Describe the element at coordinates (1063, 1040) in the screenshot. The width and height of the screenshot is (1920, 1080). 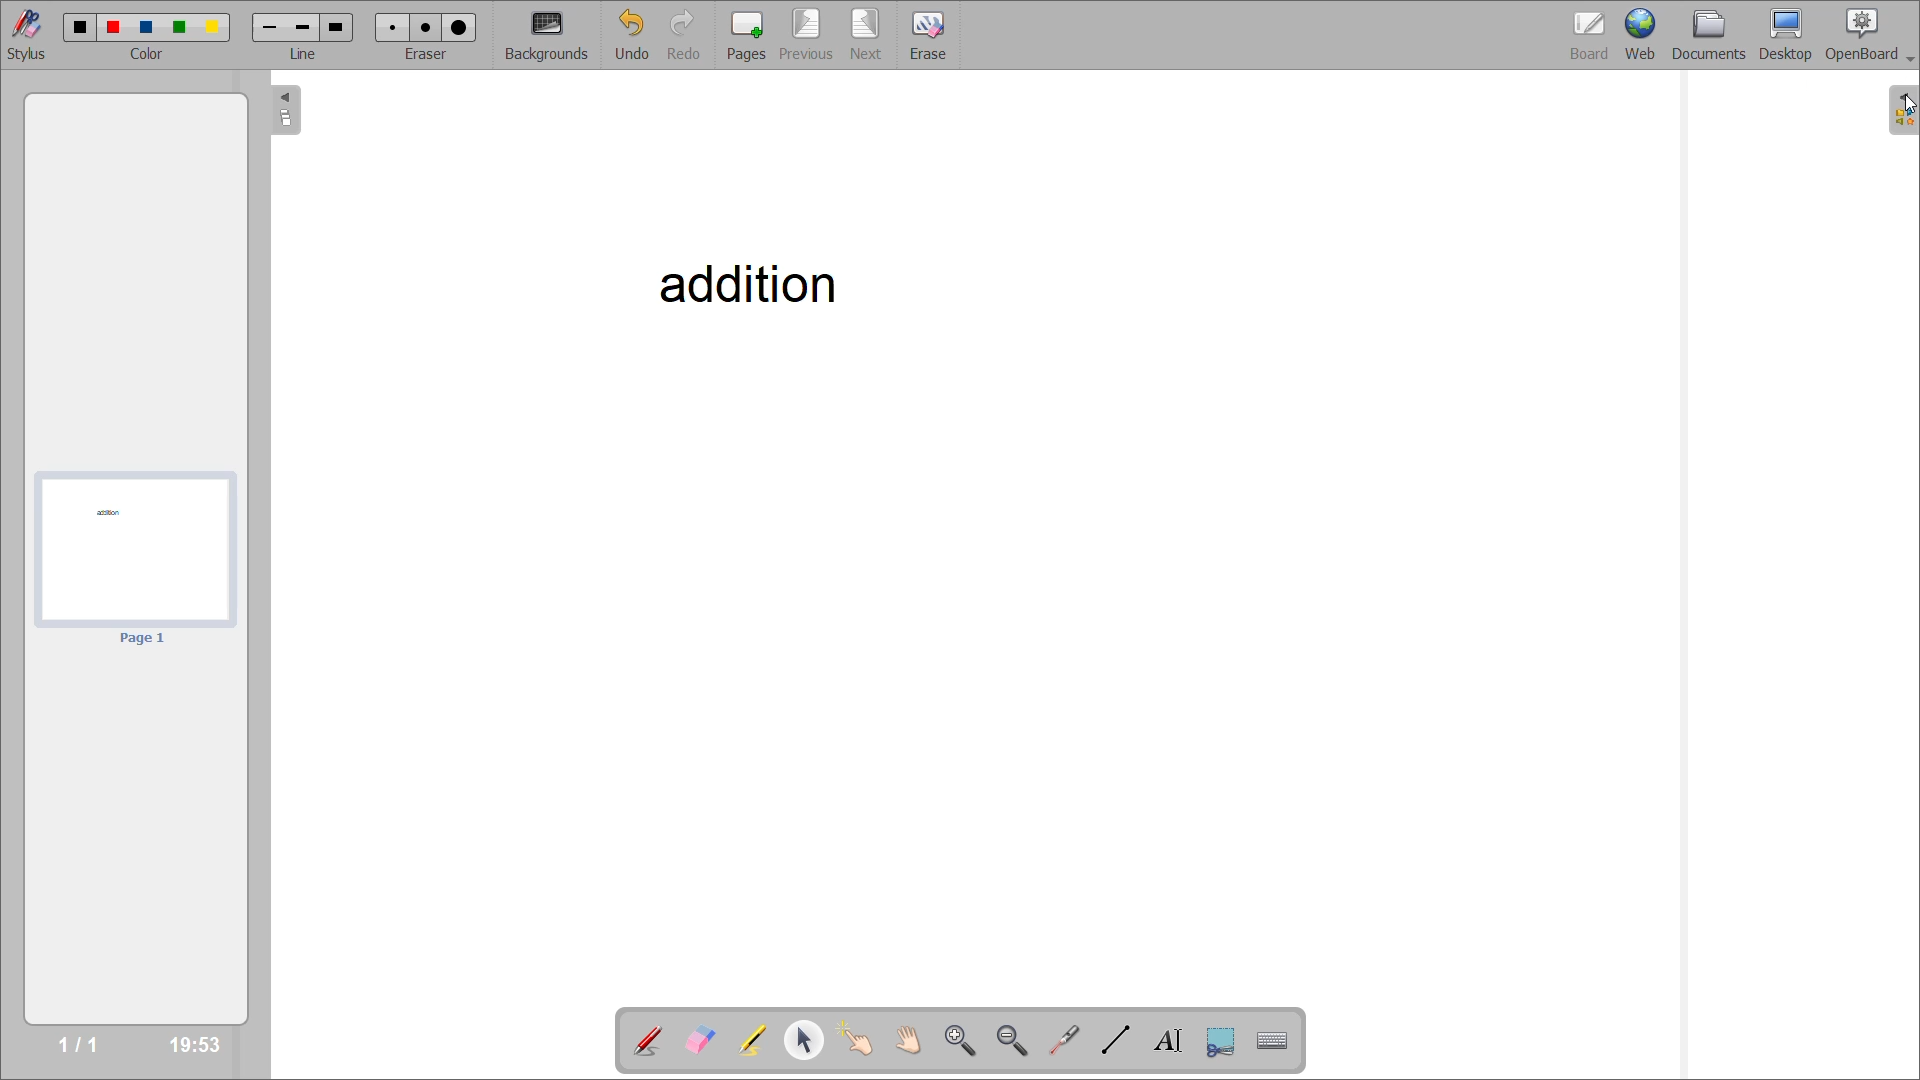
I see `virtual laser pointer` at that location.